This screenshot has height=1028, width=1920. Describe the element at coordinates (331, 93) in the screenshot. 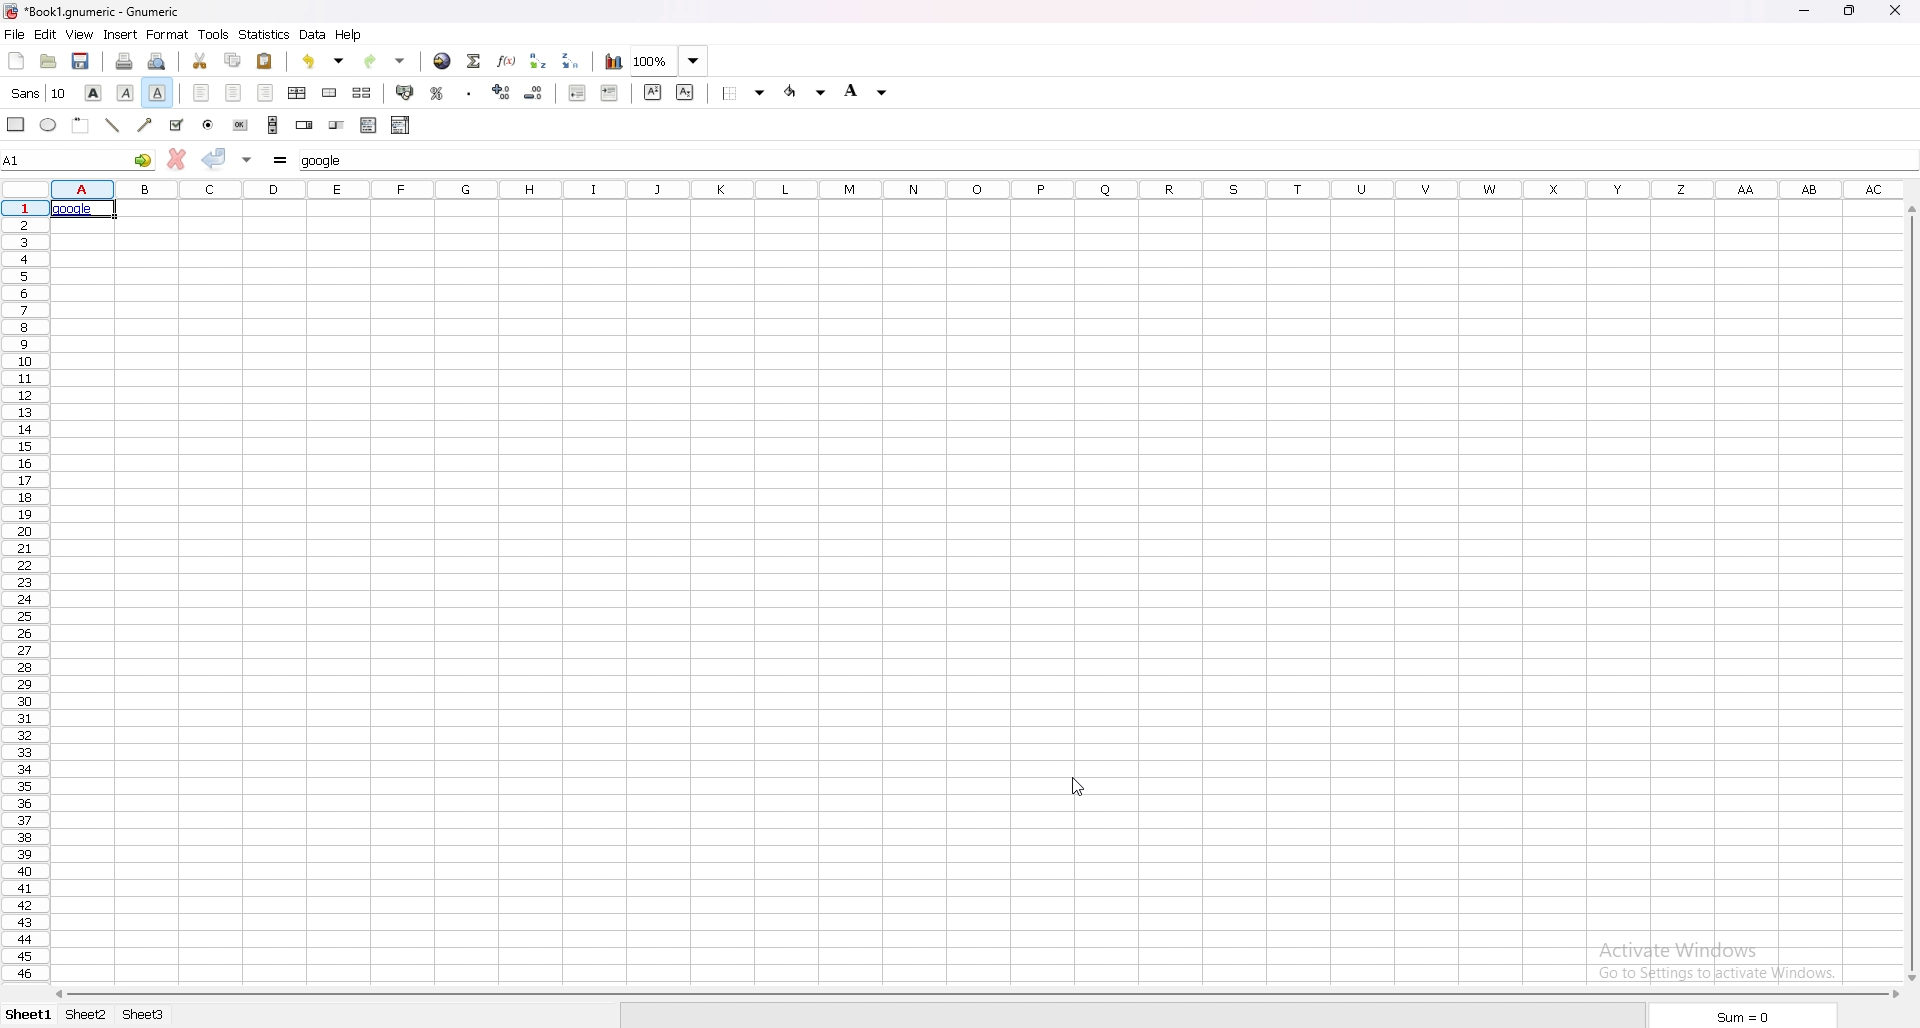

I see `merge cell` at that location.